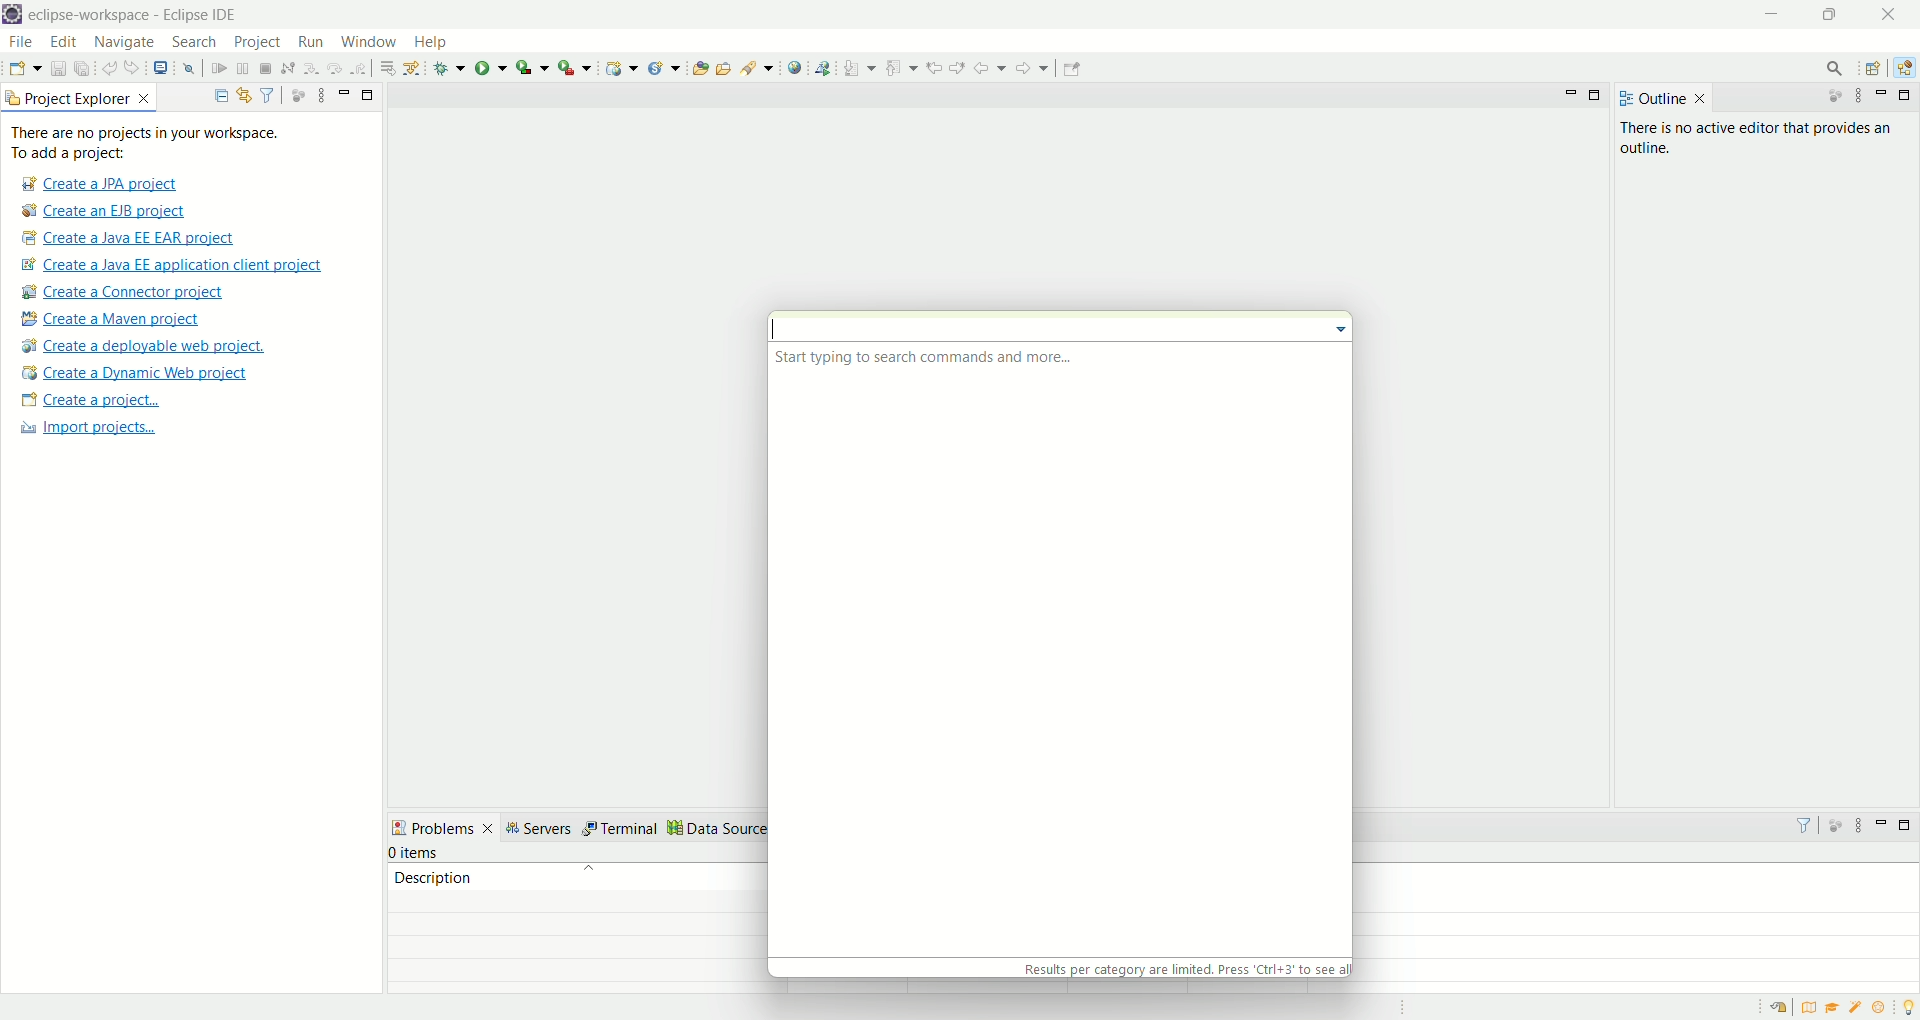  Describe the element at coordinates (1779, 1007) in the screenshot. I see `restore welcome` at that location.